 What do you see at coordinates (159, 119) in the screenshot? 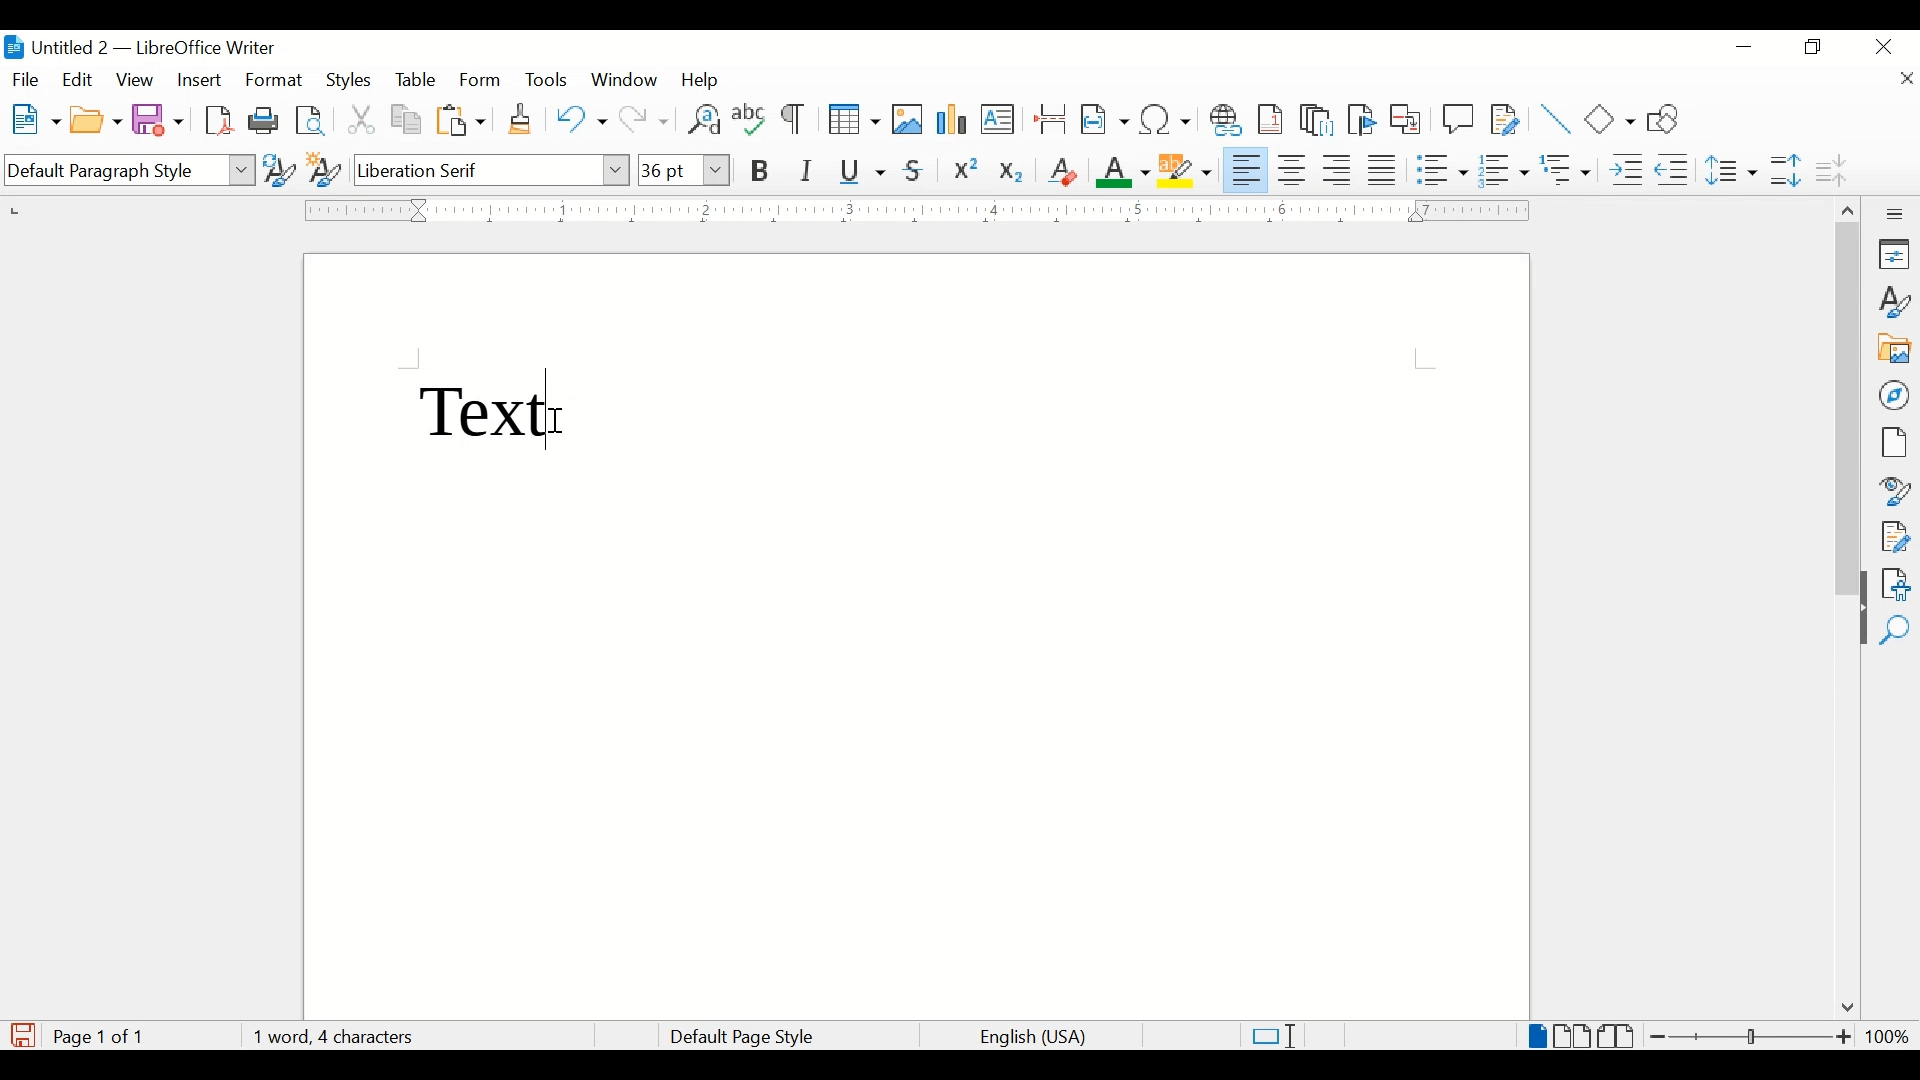
I see `save ` at bounding box center [159, 119].